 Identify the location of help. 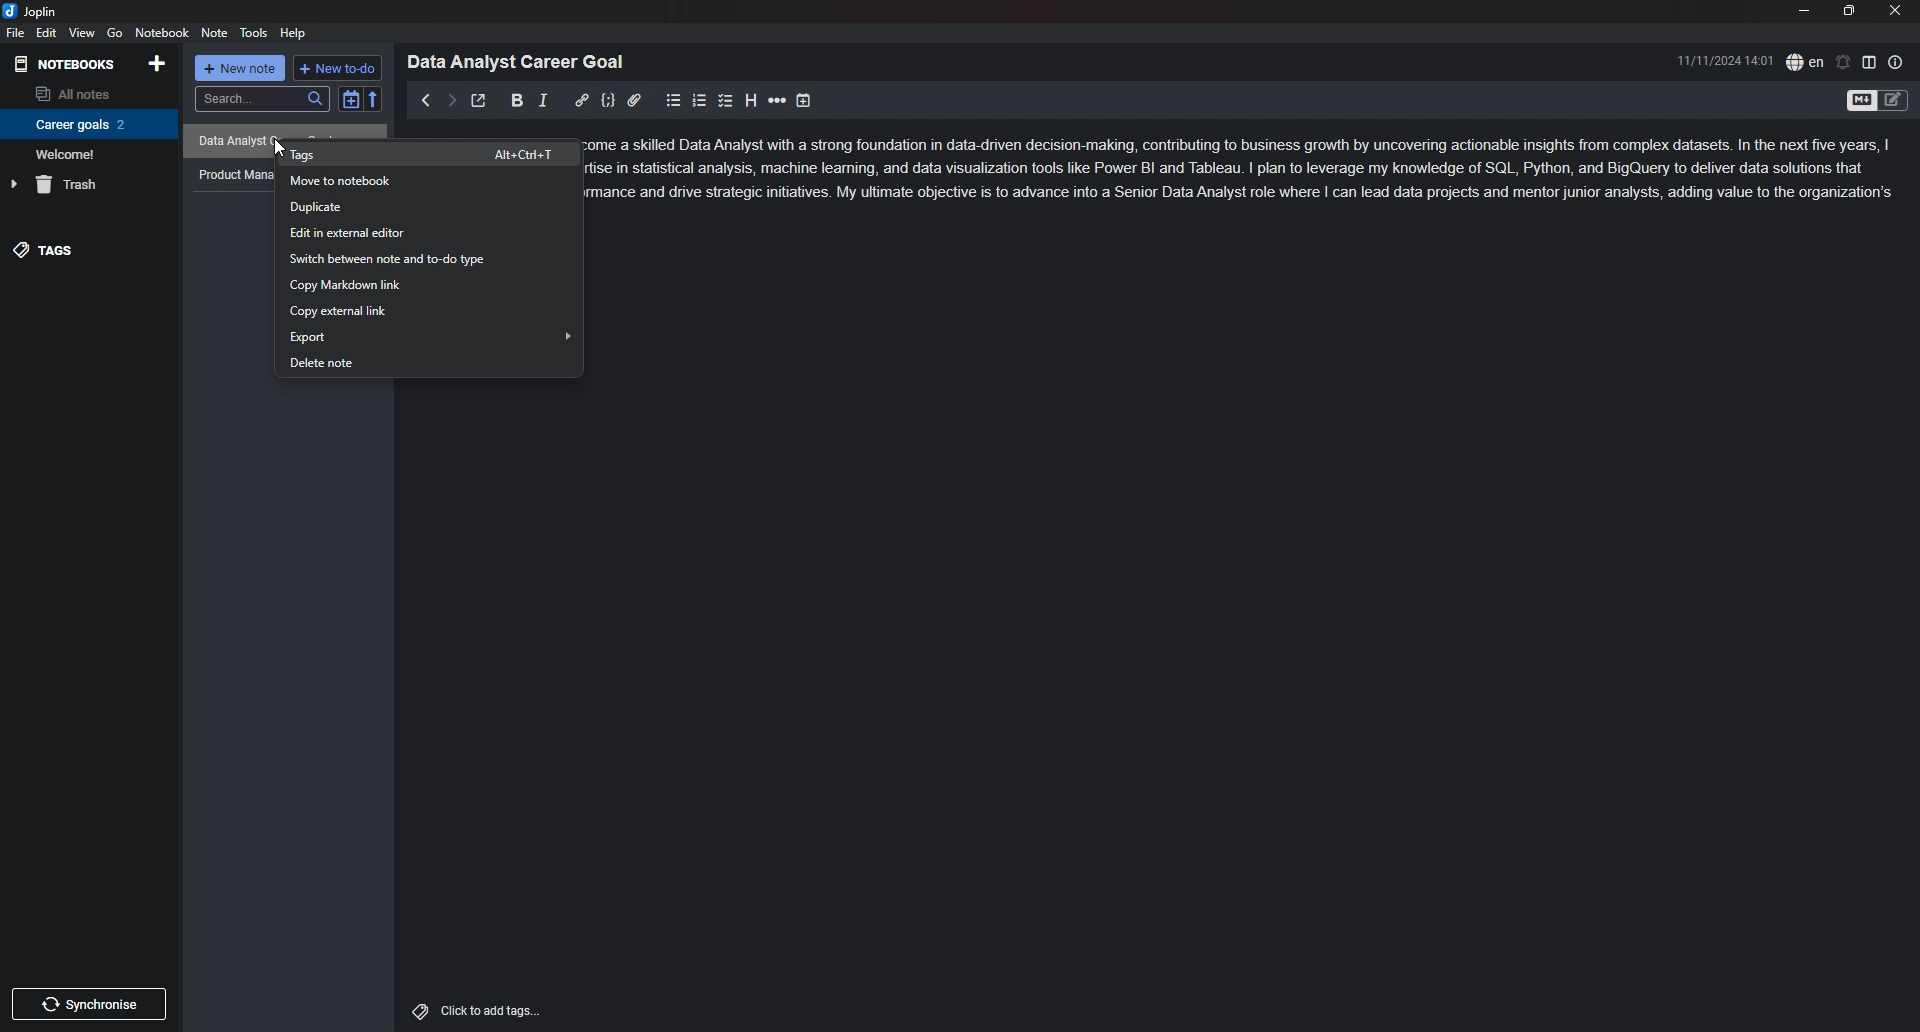
(294, 34).